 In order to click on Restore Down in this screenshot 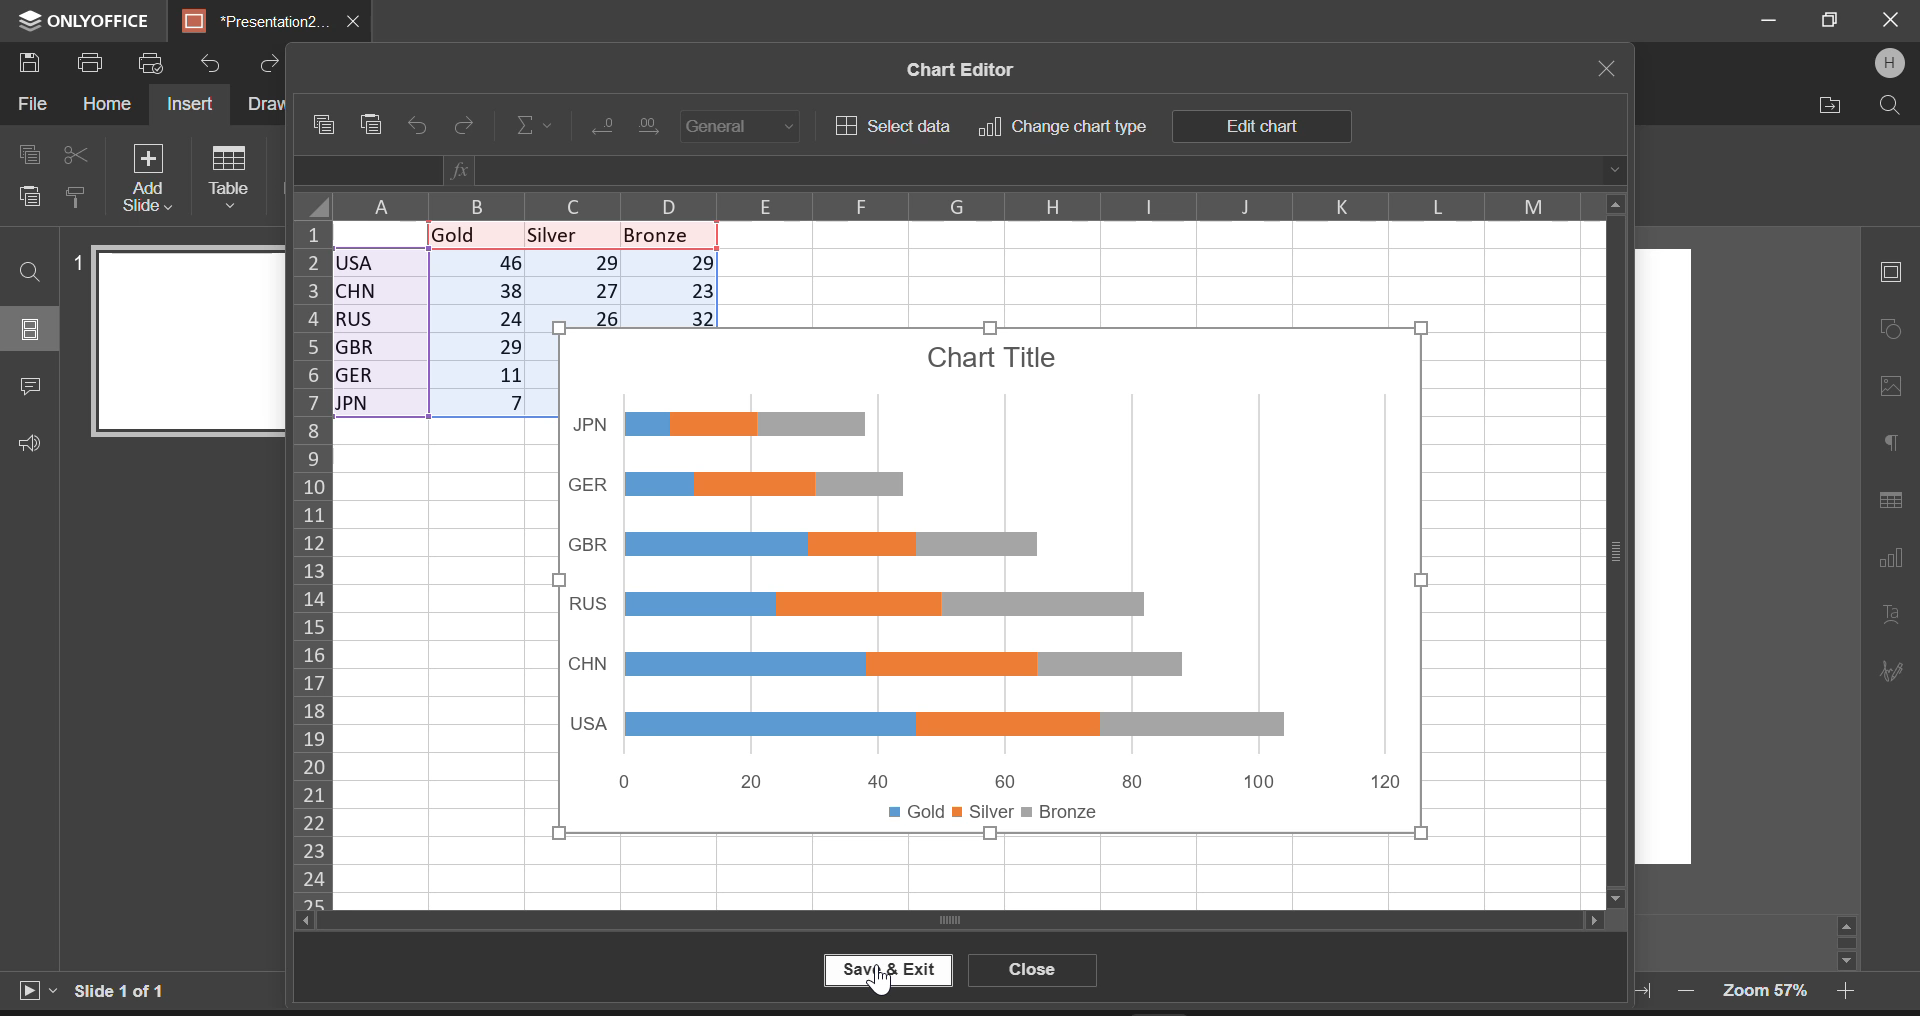, I will do `click(1772, 22)`.